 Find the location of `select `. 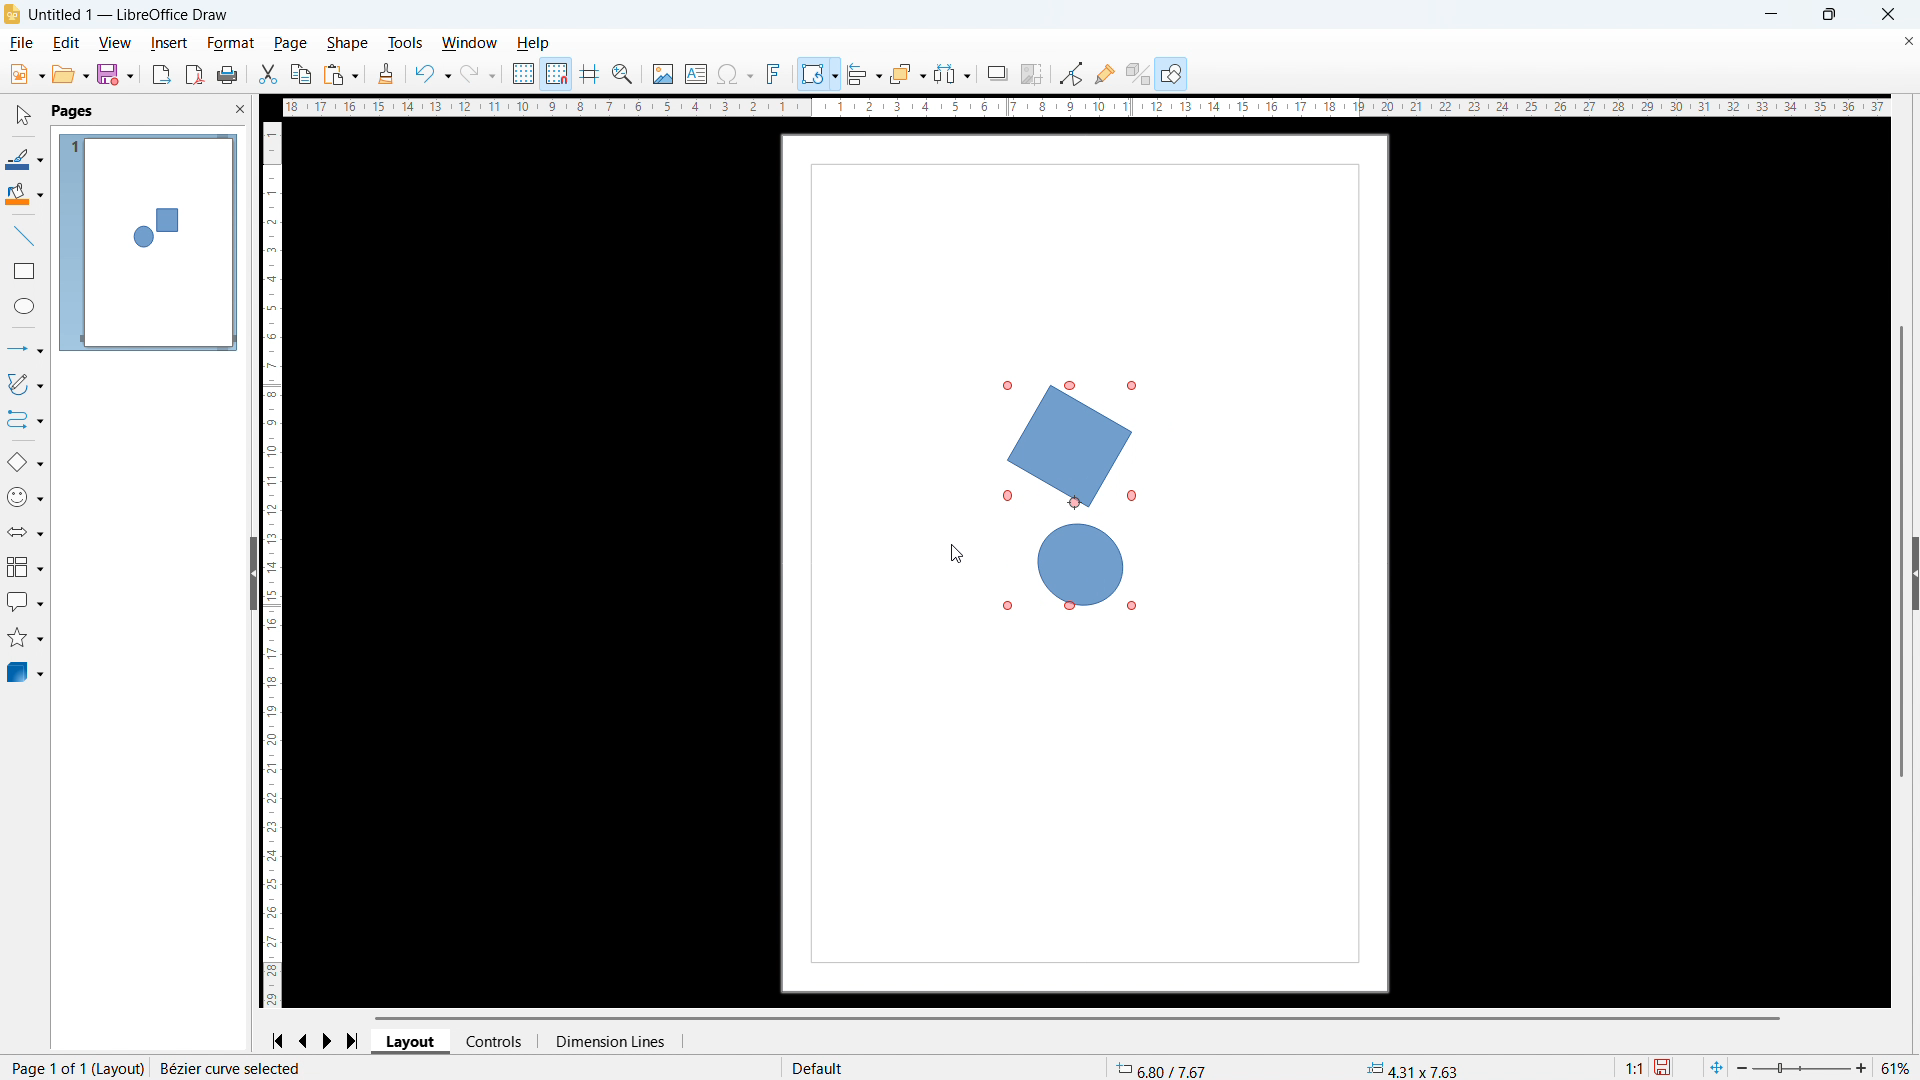

select  is located at coordinates (25, 116).